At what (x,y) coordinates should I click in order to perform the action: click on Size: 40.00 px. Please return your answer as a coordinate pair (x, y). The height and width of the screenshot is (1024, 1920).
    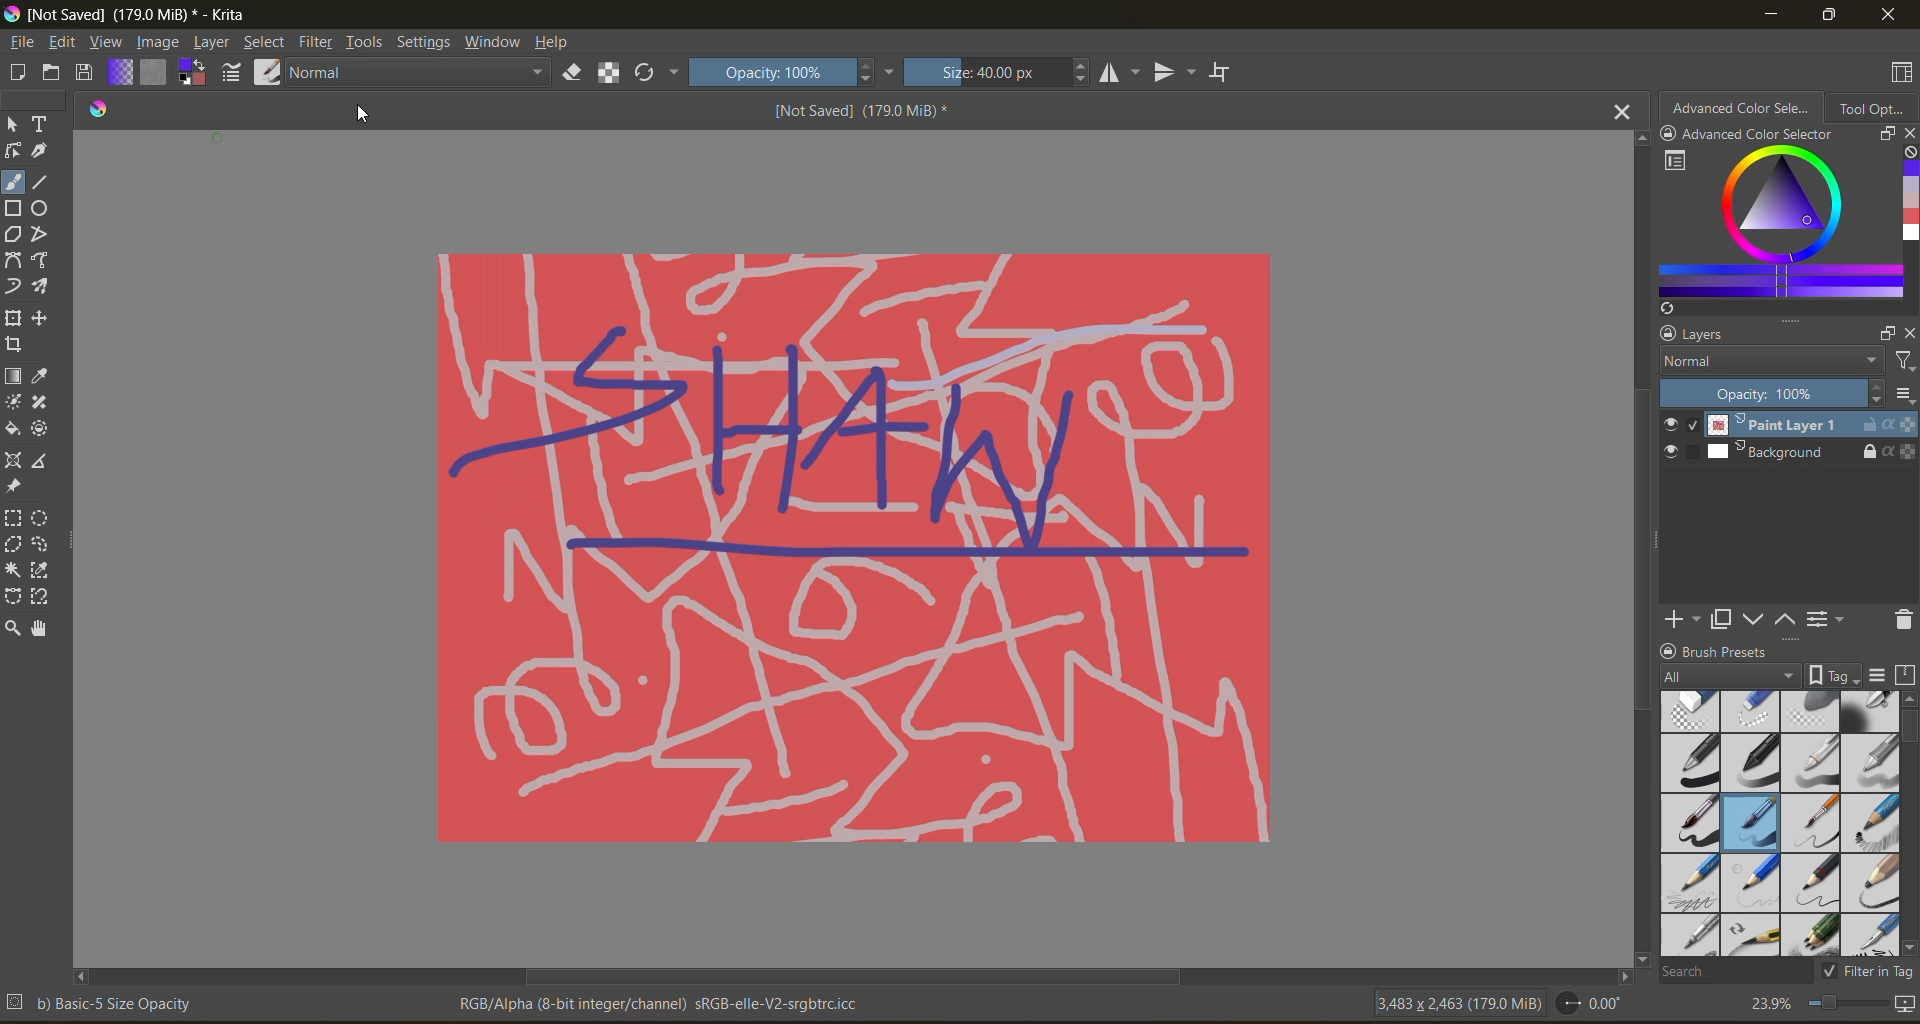
    Looking at the image, I should click on (997, 73).